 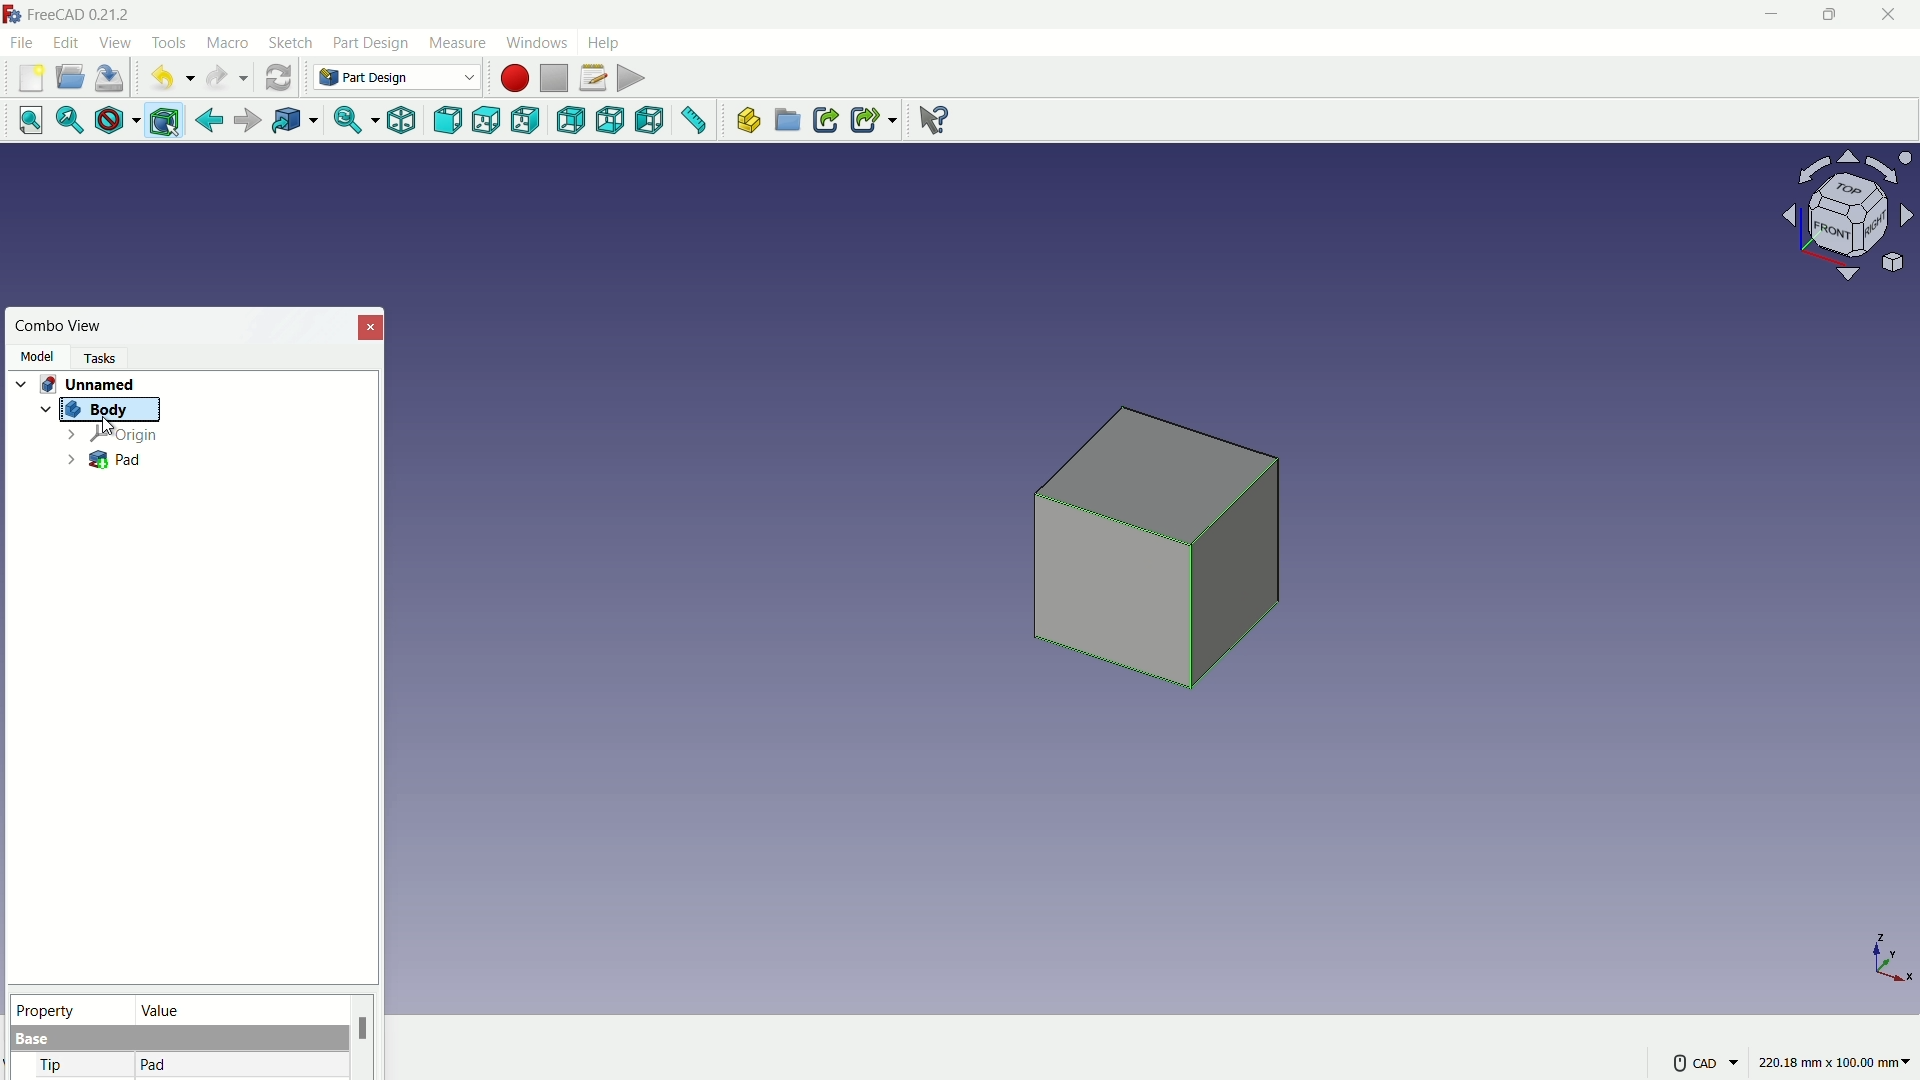 I want to click on edit, so click(x=68, y=42).